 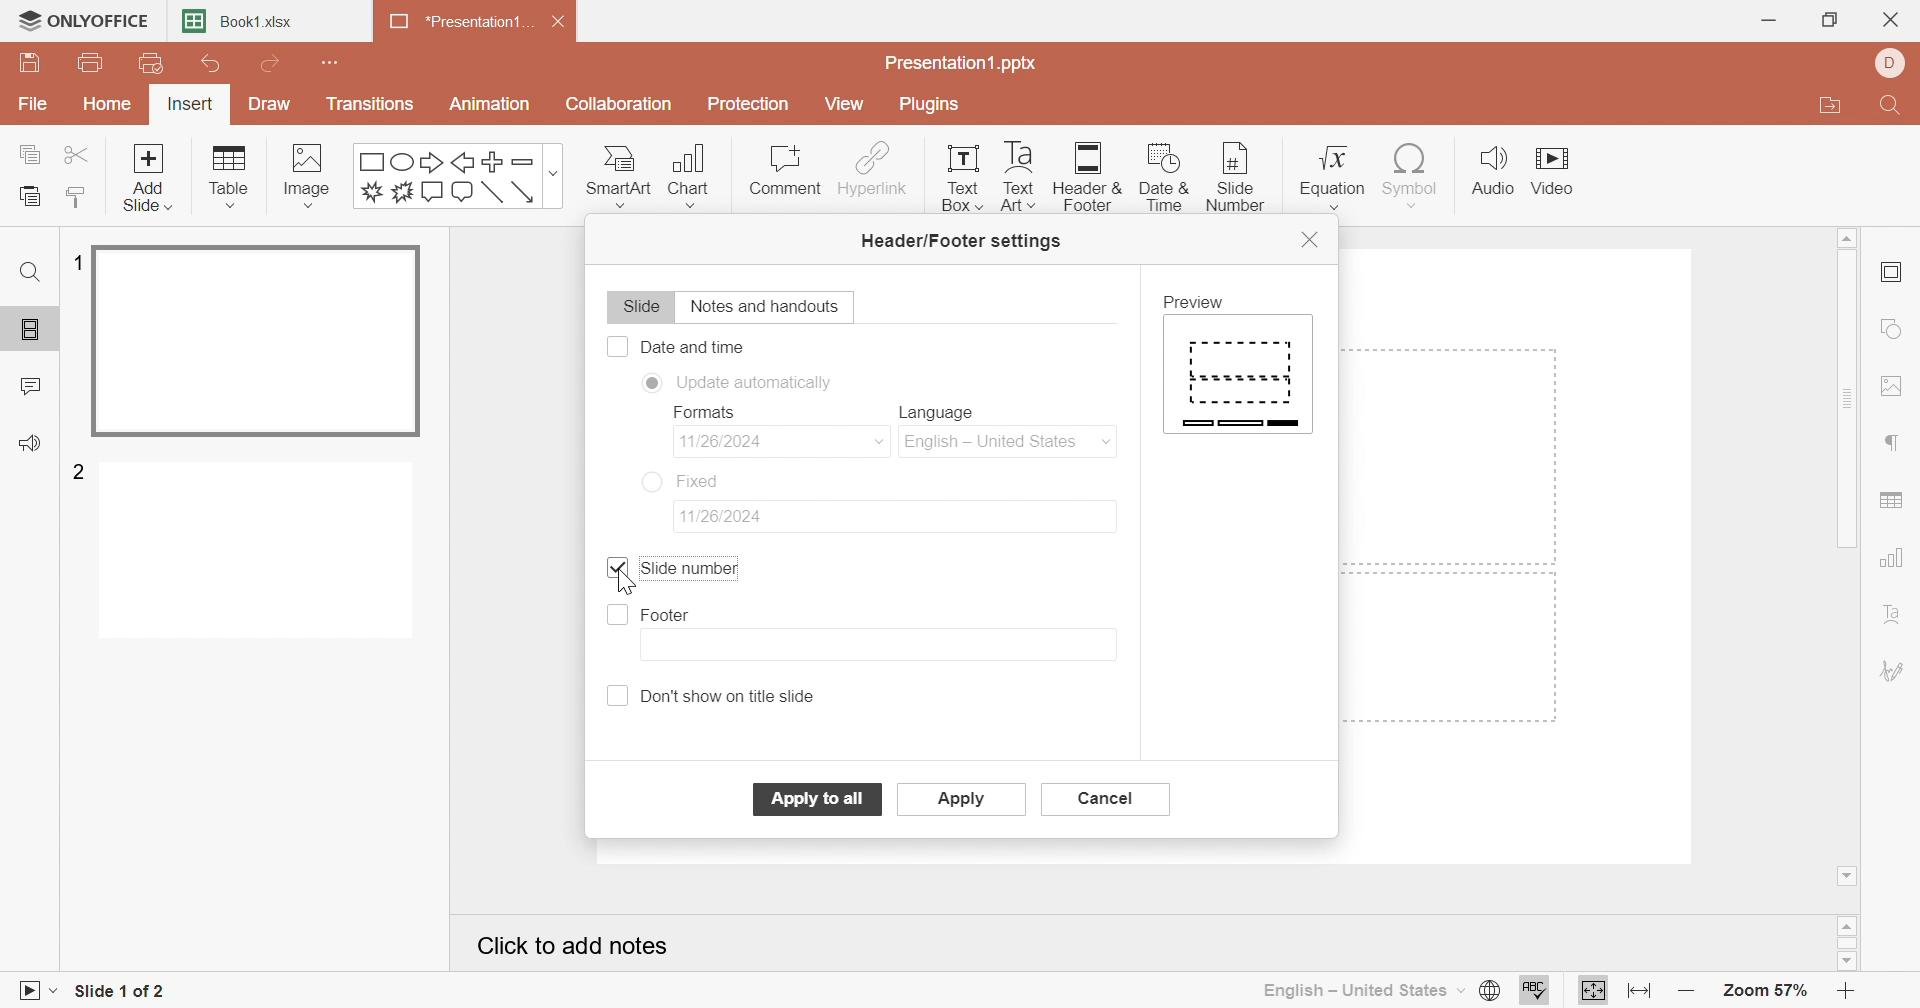 What do you see at coordinates (332, 60) in the screenshot?
I see `Customize Quick AcessToolbar` at bounding box center [332, 60].